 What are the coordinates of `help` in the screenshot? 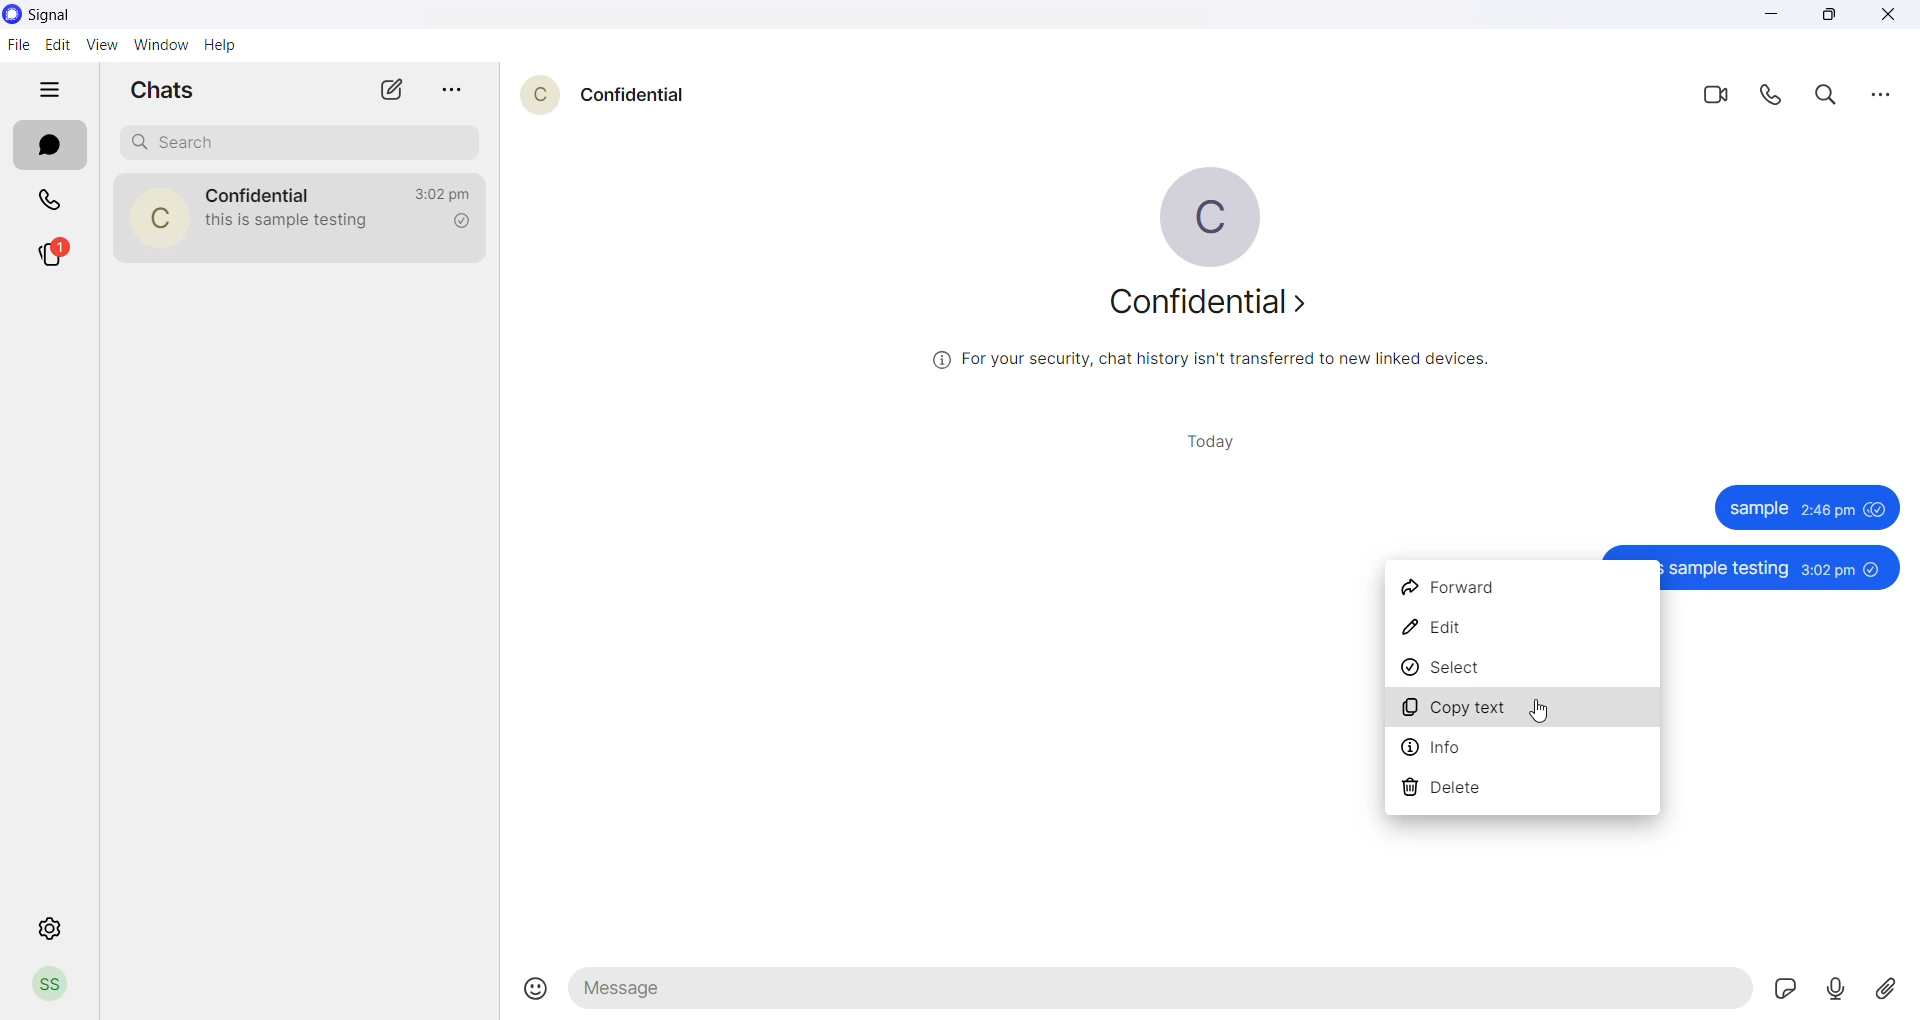 It's located at (221, 45).